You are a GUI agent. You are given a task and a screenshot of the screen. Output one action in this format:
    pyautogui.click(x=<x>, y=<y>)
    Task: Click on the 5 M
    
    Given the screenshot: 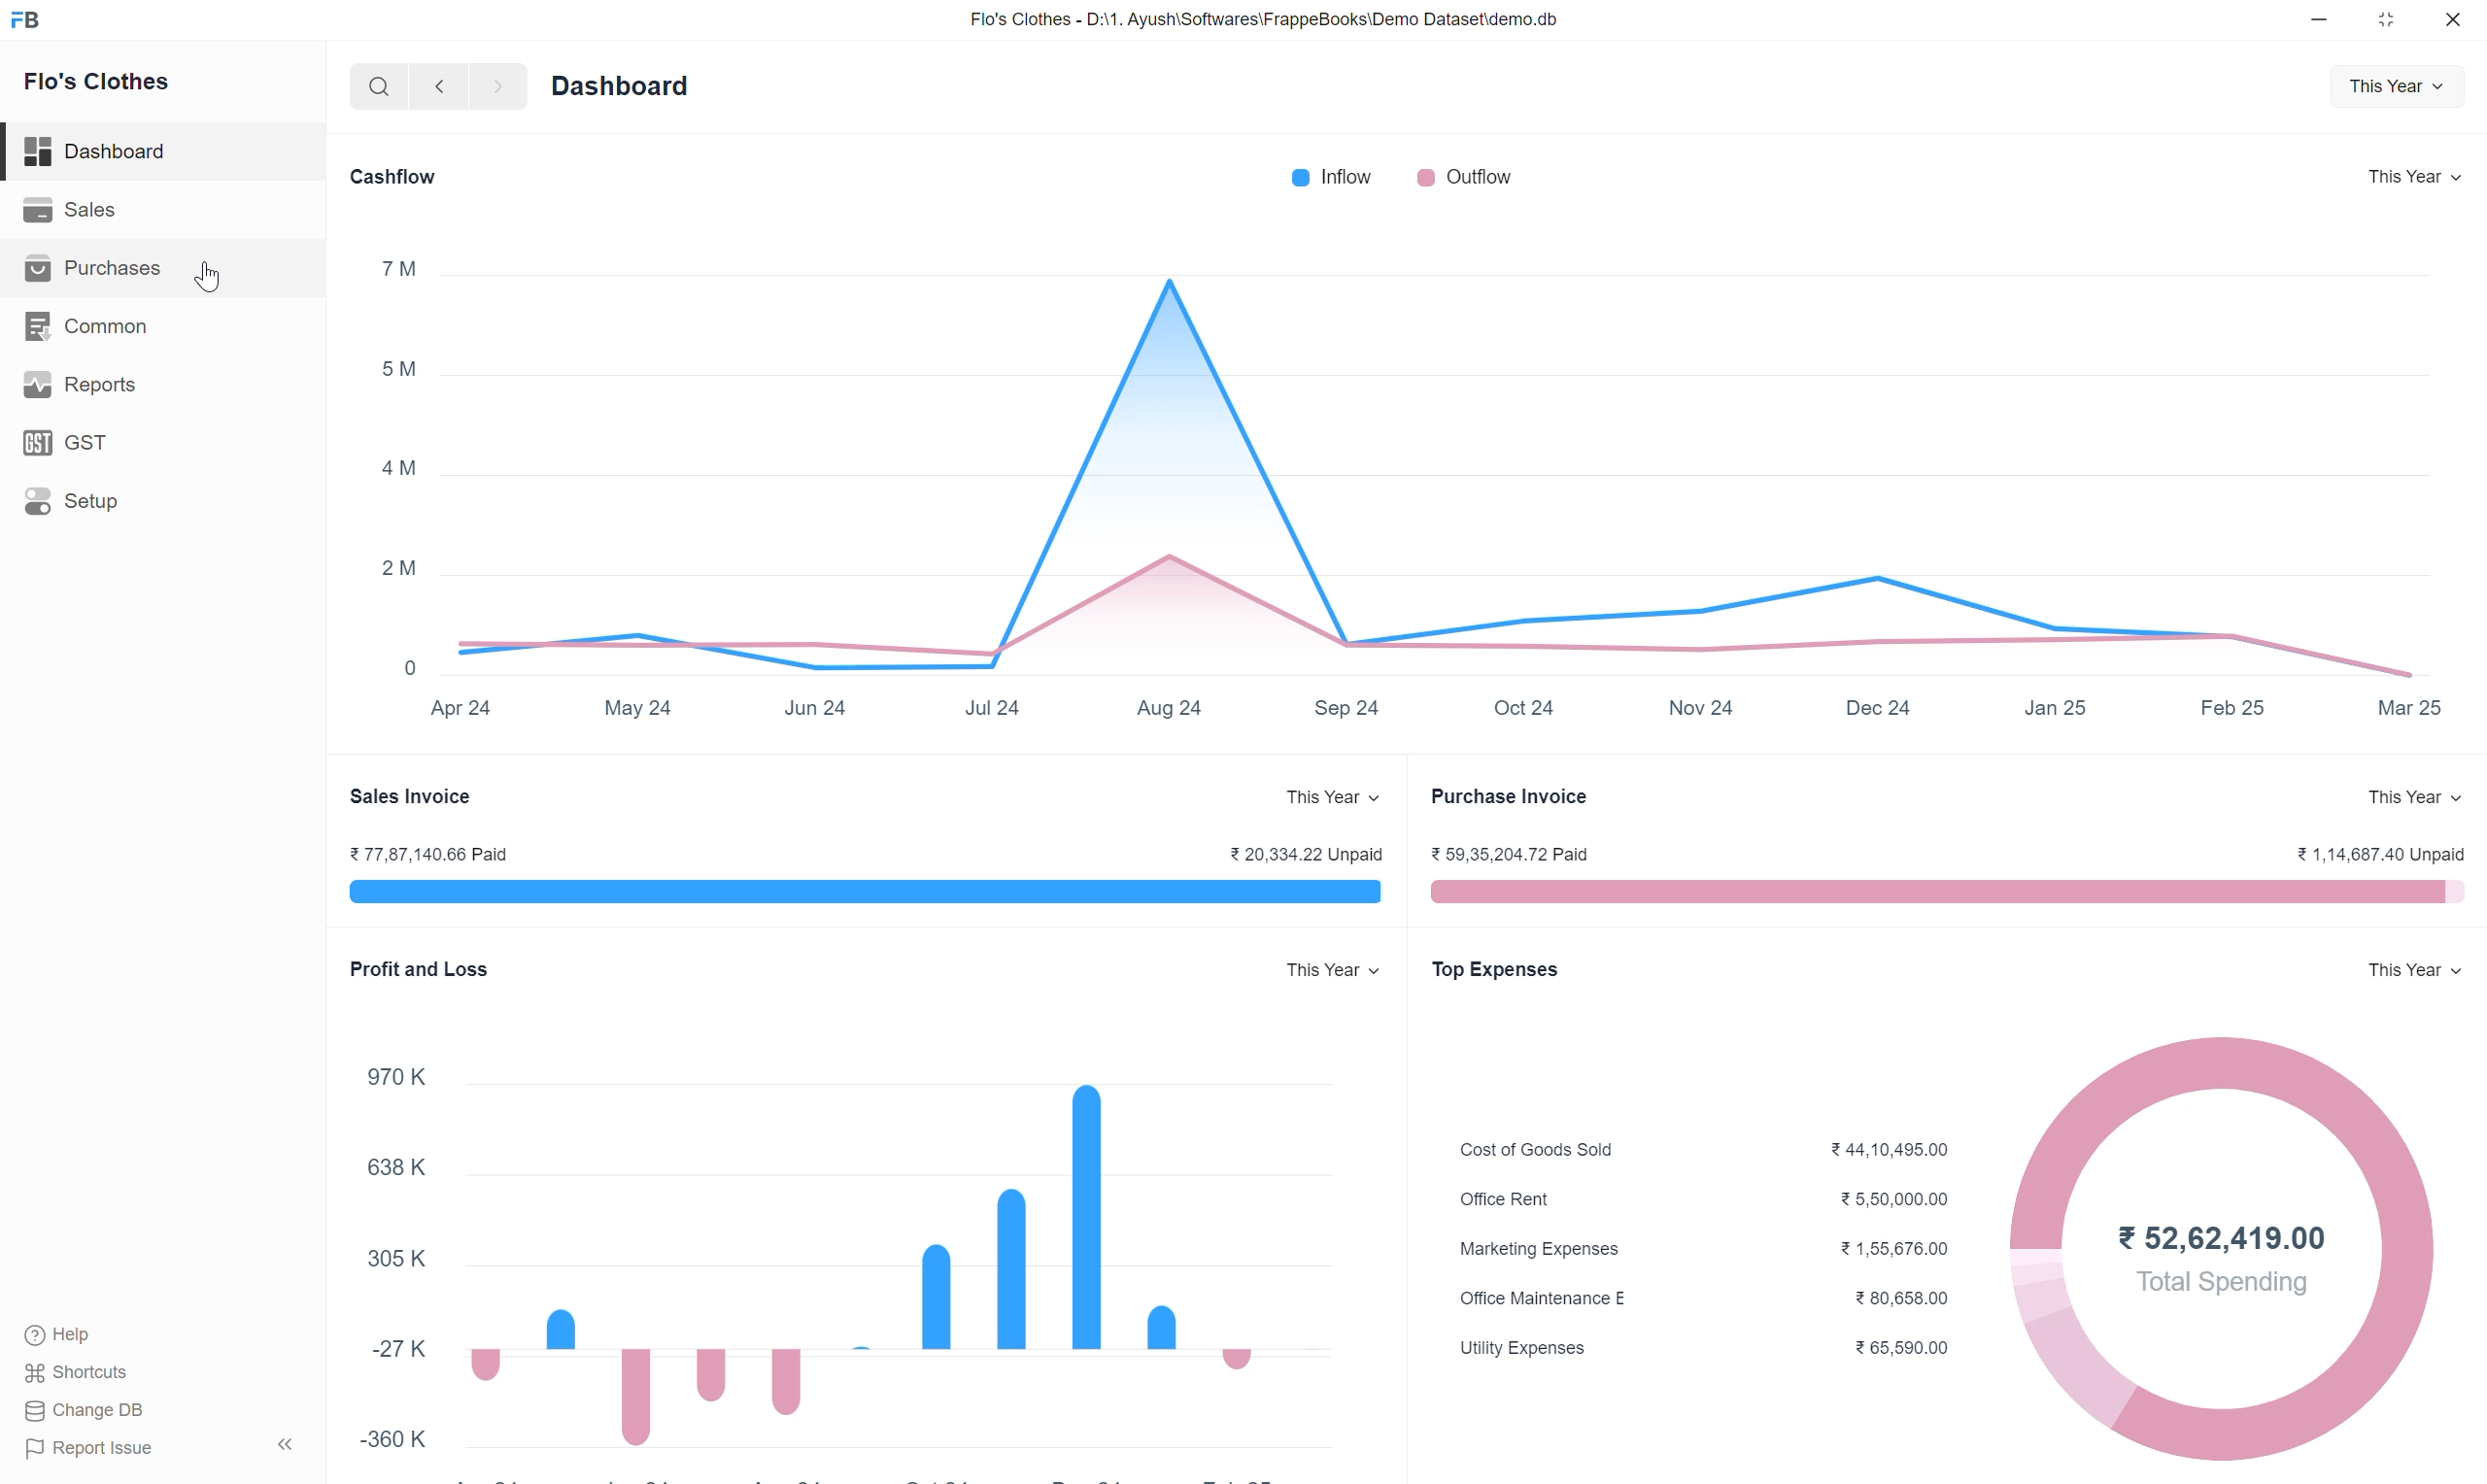 What is the action you would take?
    pyautogui.click(x=398, y=368)
    